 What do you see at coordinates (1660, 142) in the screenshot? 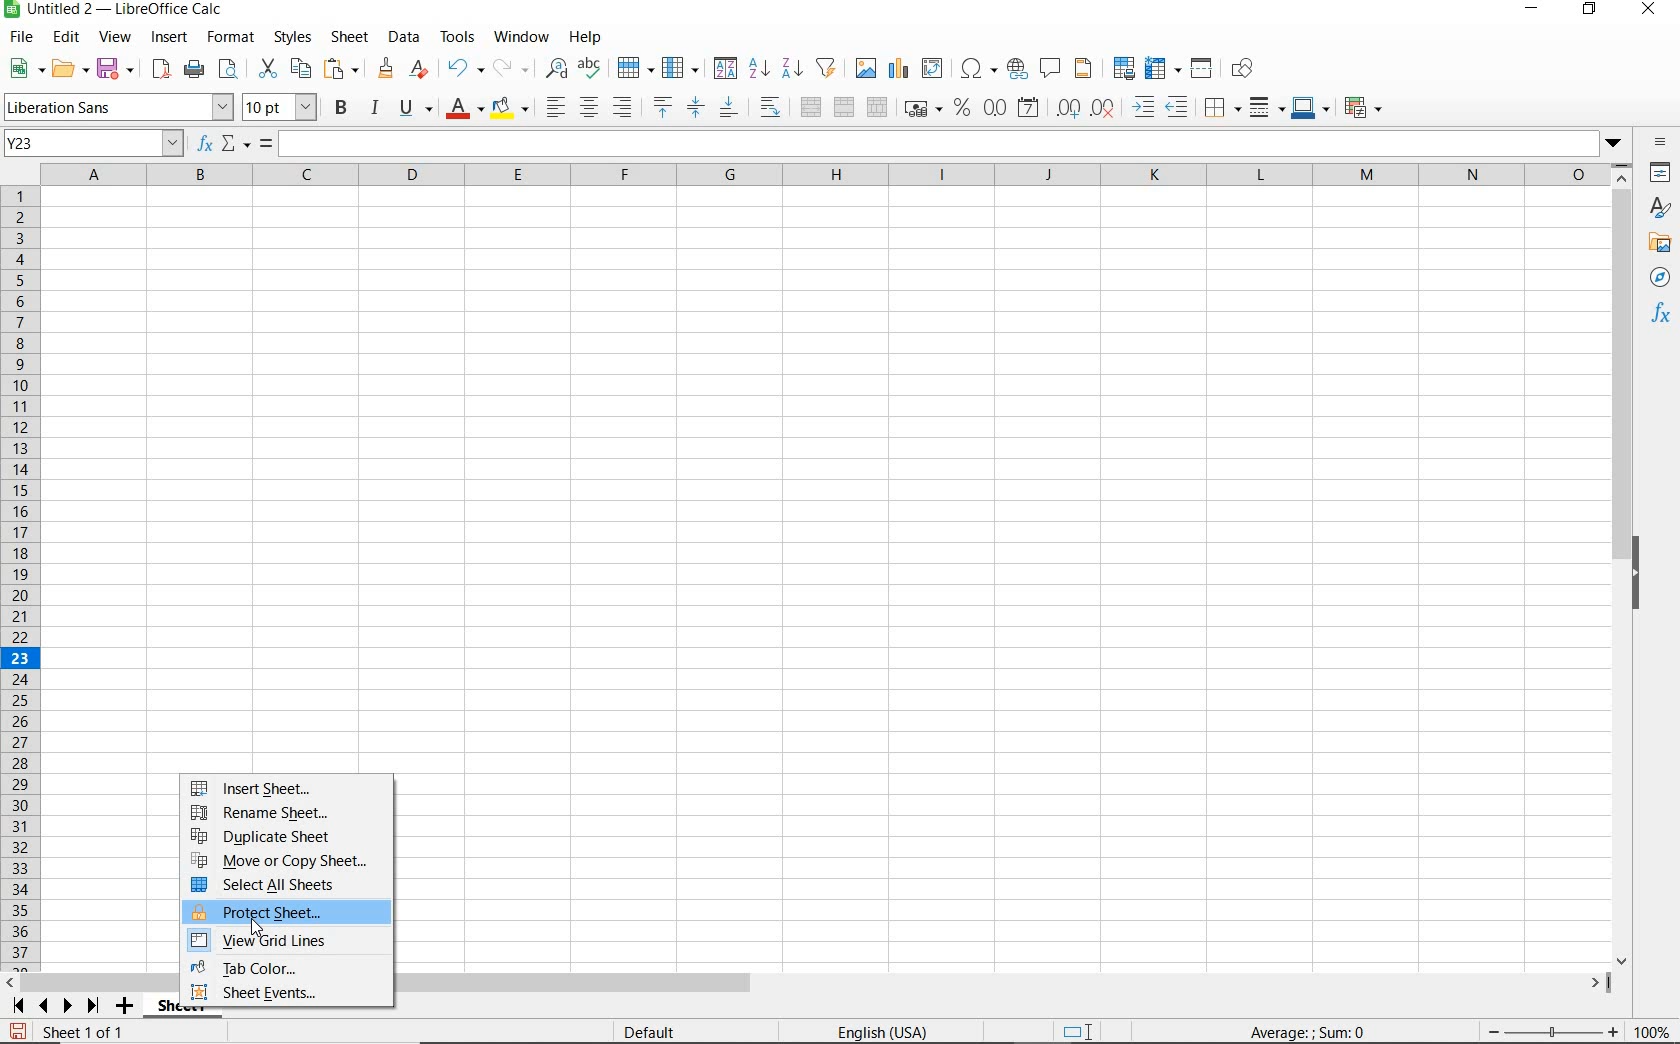
I see `SIDEBAR SETTINGS` at bounding box center [1660, 142].